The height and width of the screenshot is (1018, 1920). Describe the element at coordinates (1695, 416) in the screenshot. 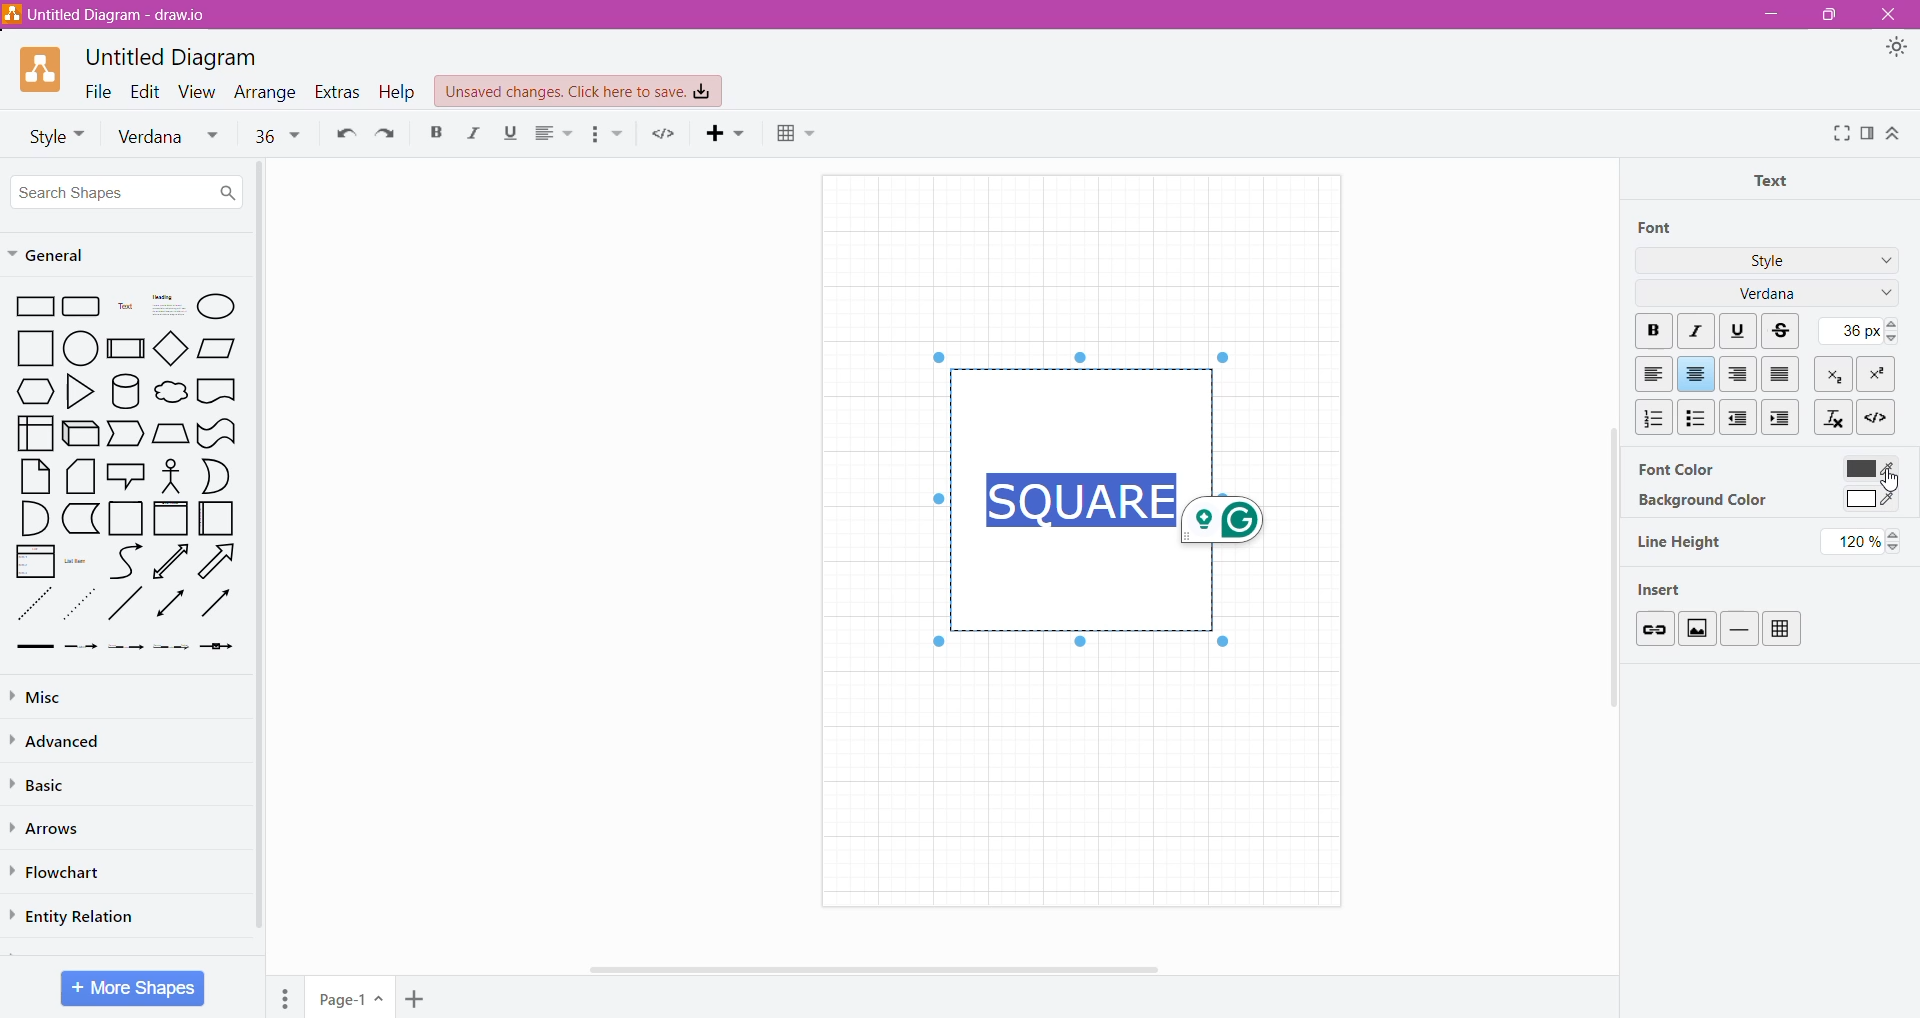

I see `Bulleted List` at that location.